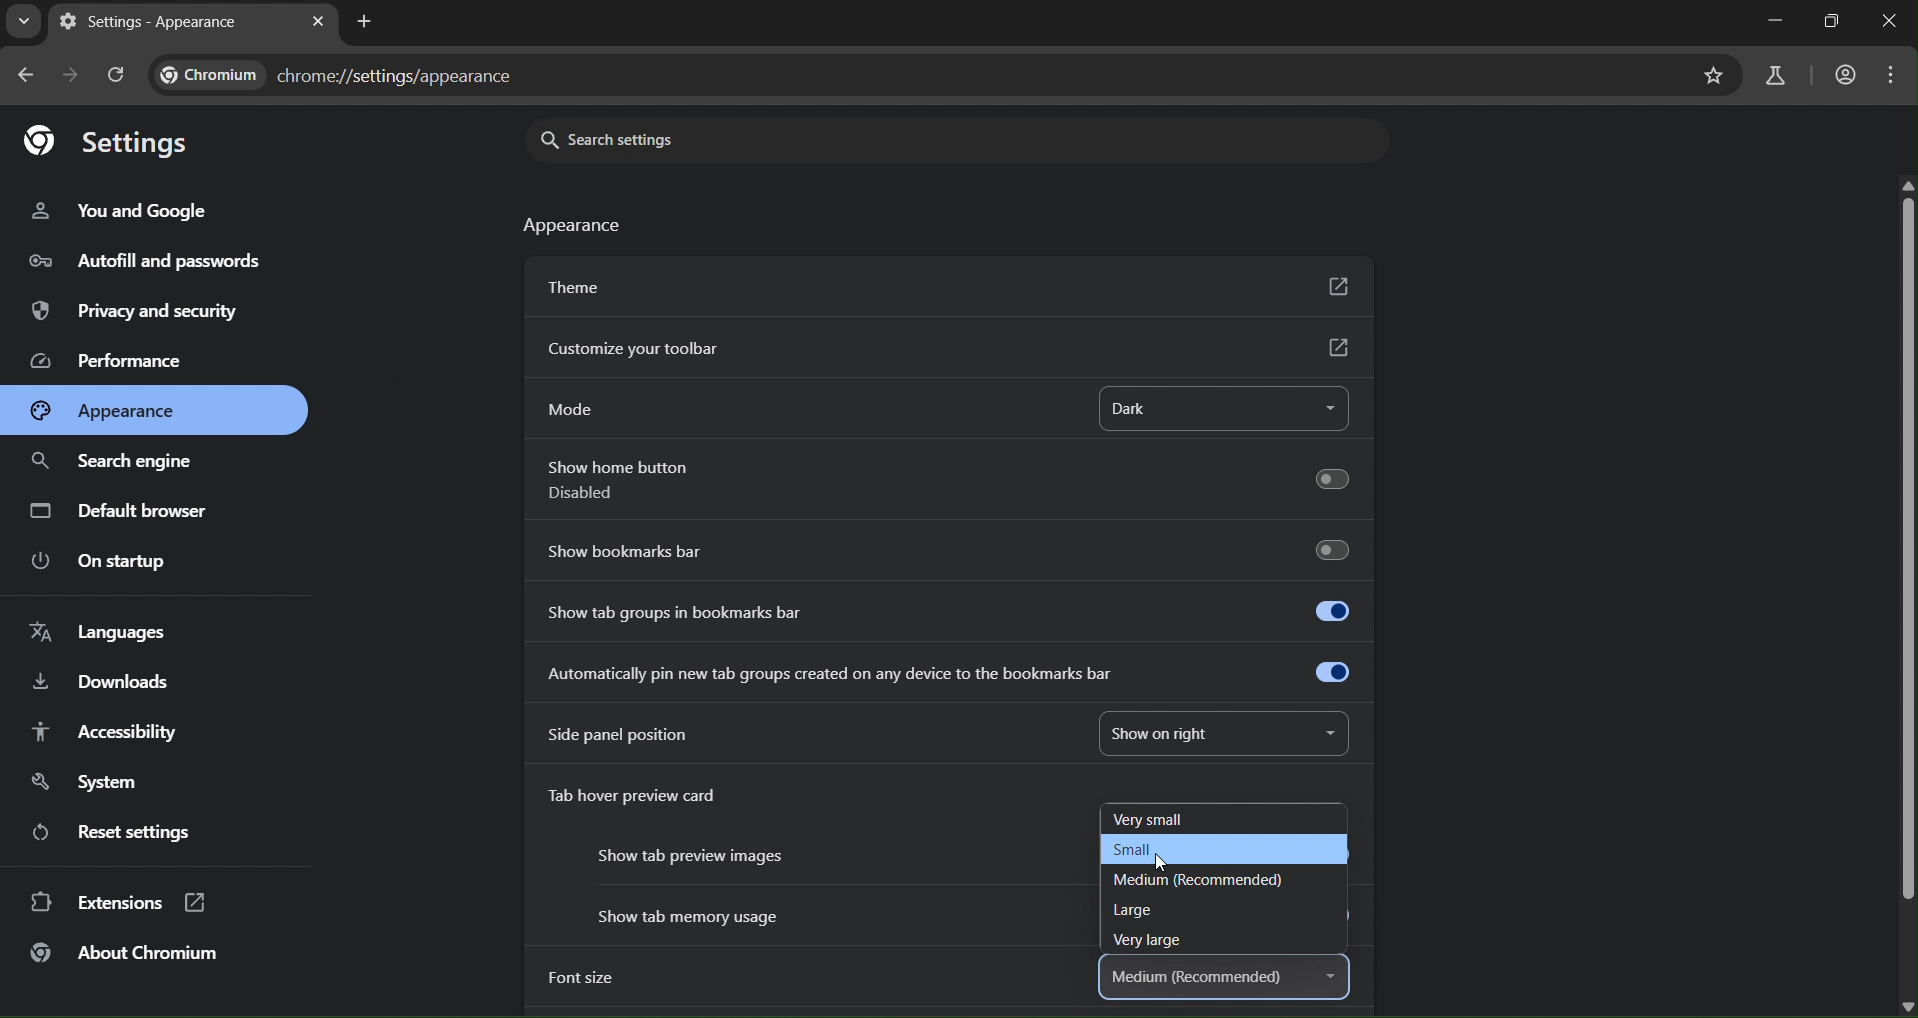 This screenshot has height=1018, width=1918. What do you see at coordinates (578, 404) in the screenshot?
I see `mode` at bounding box center [578, 404].